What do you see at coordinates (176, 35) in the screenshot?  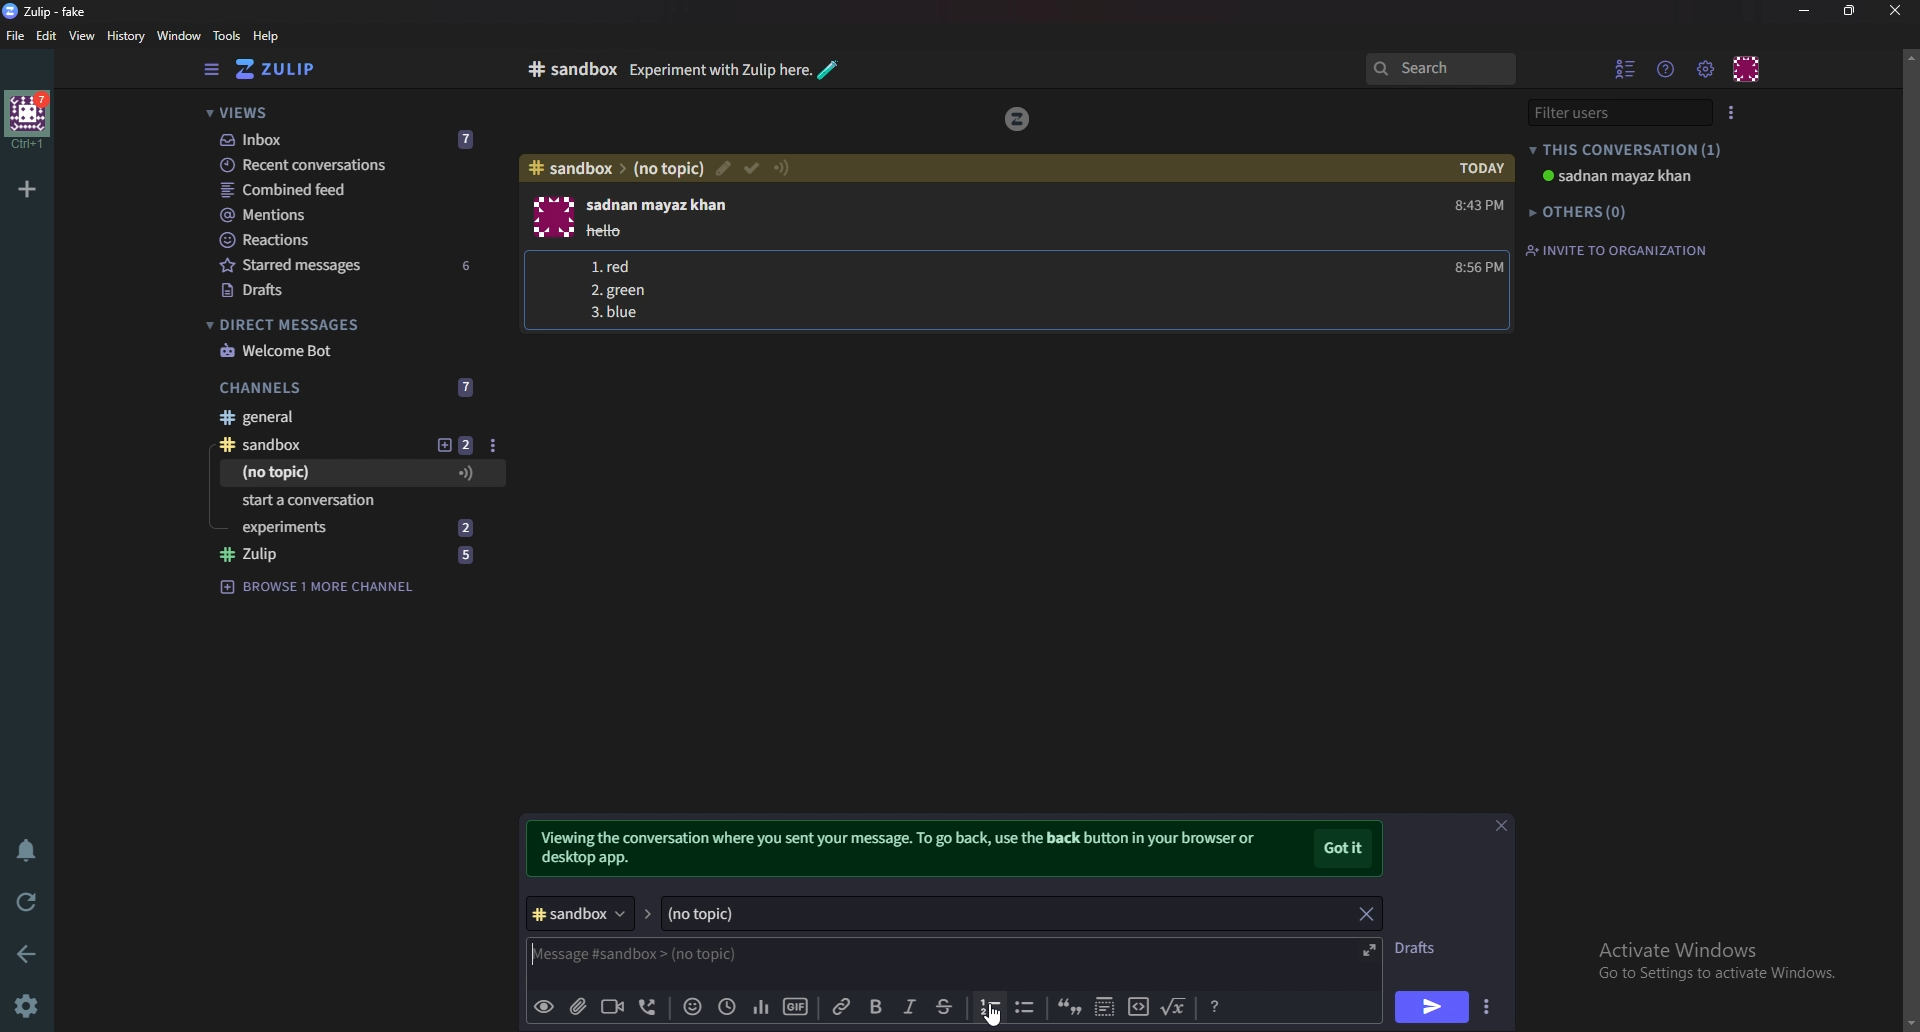 I see `Window` at bounding box center [176, 35].